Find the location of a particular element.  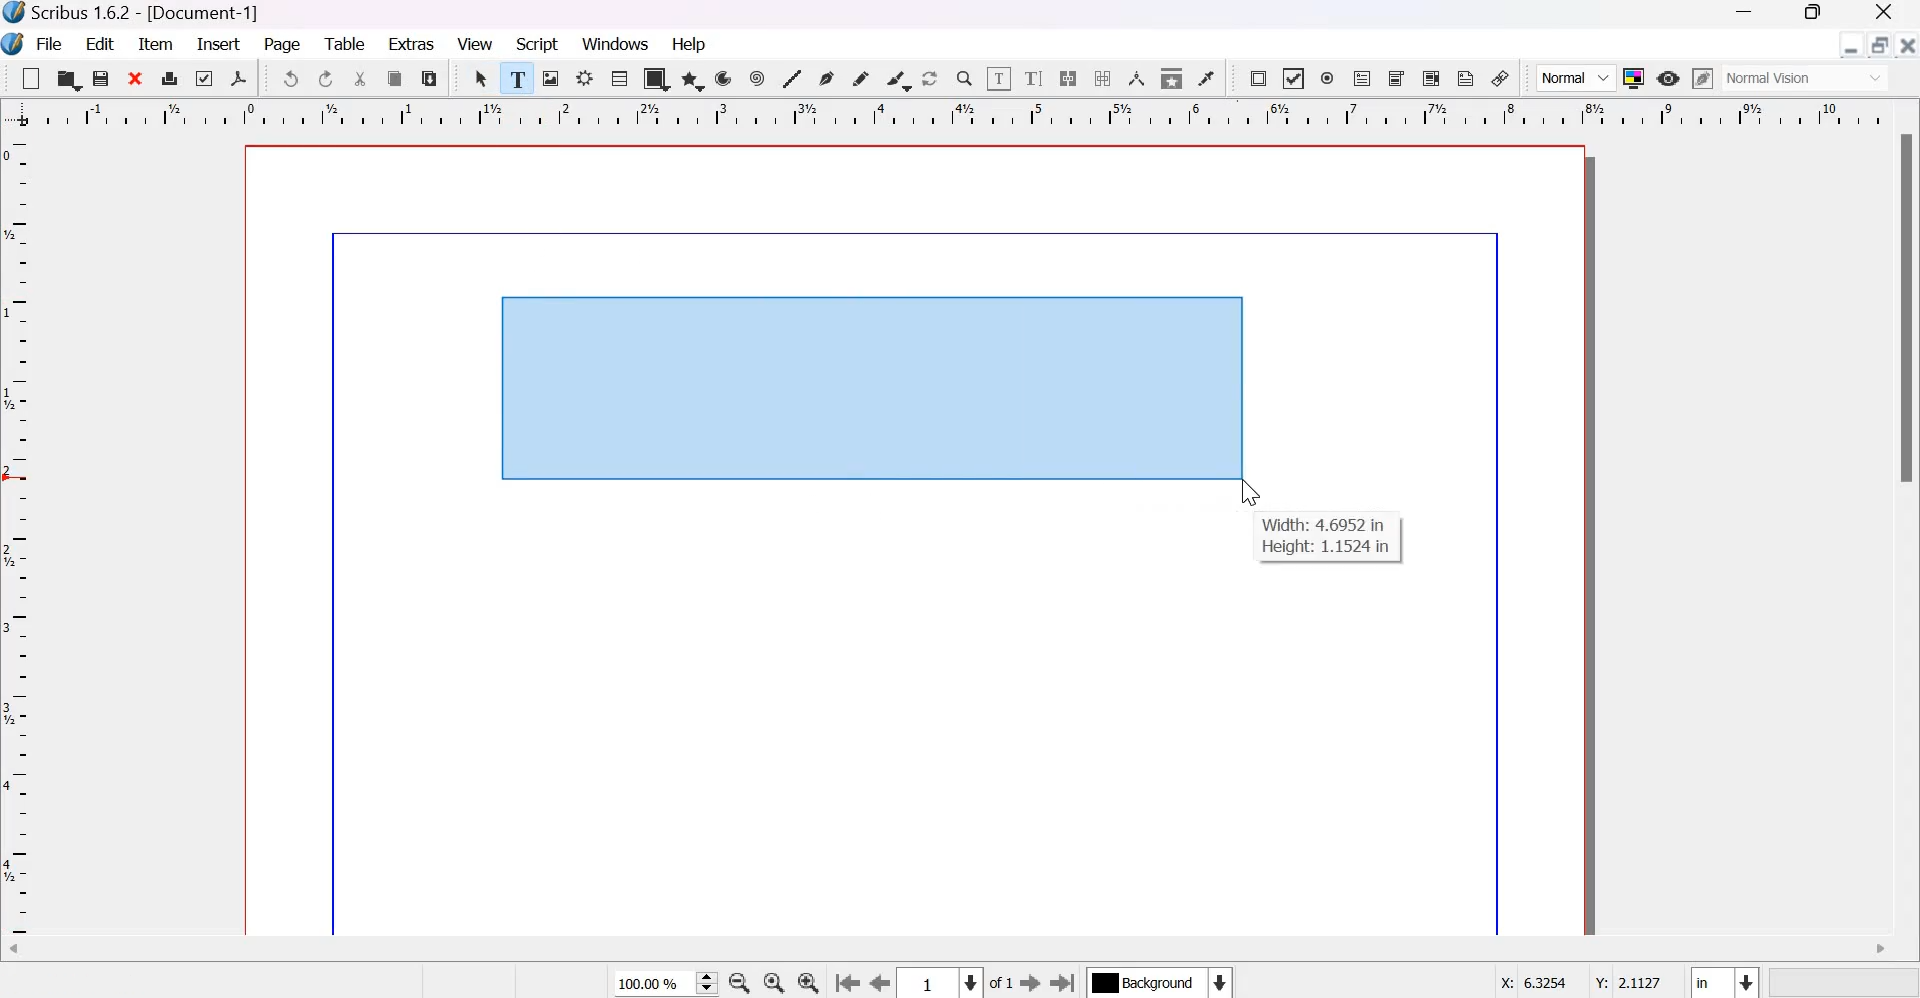

preflight verifier is located at coordinates (201, 77).